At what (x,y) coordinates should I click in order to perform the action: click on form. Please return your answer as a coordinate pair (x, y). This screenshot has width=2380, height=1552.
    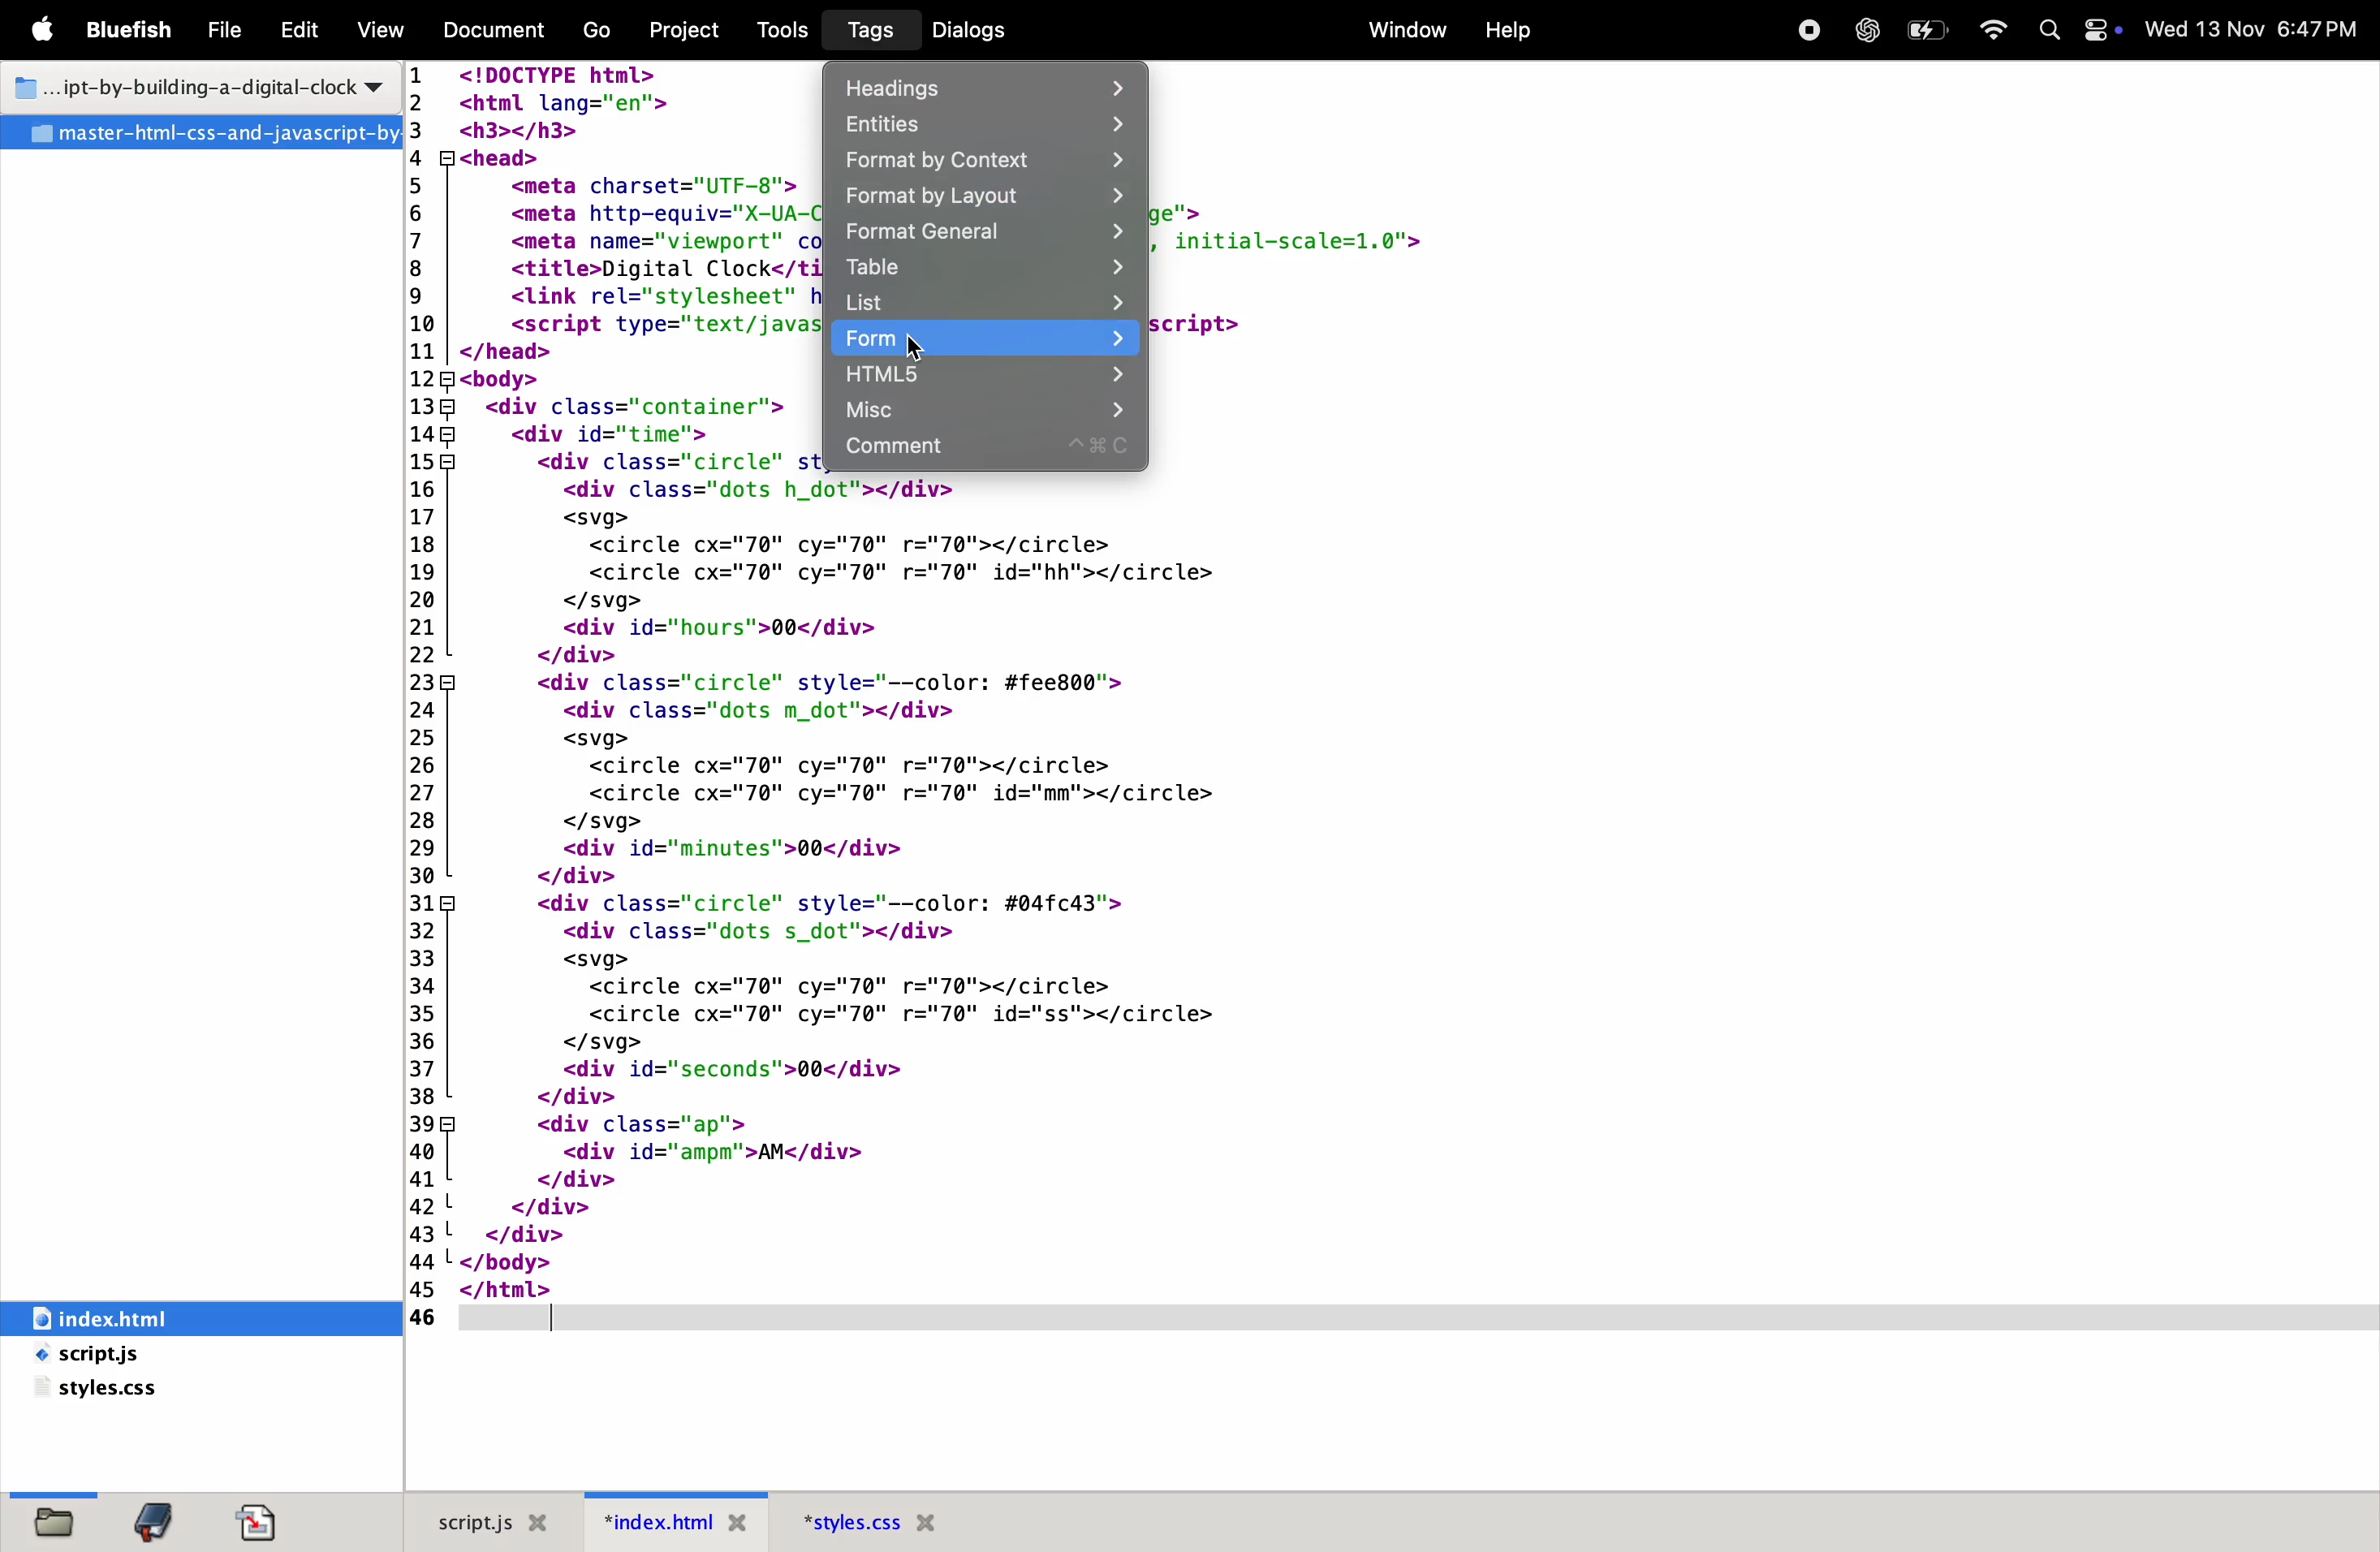
    Looking at the image, I should click on (982, 339).